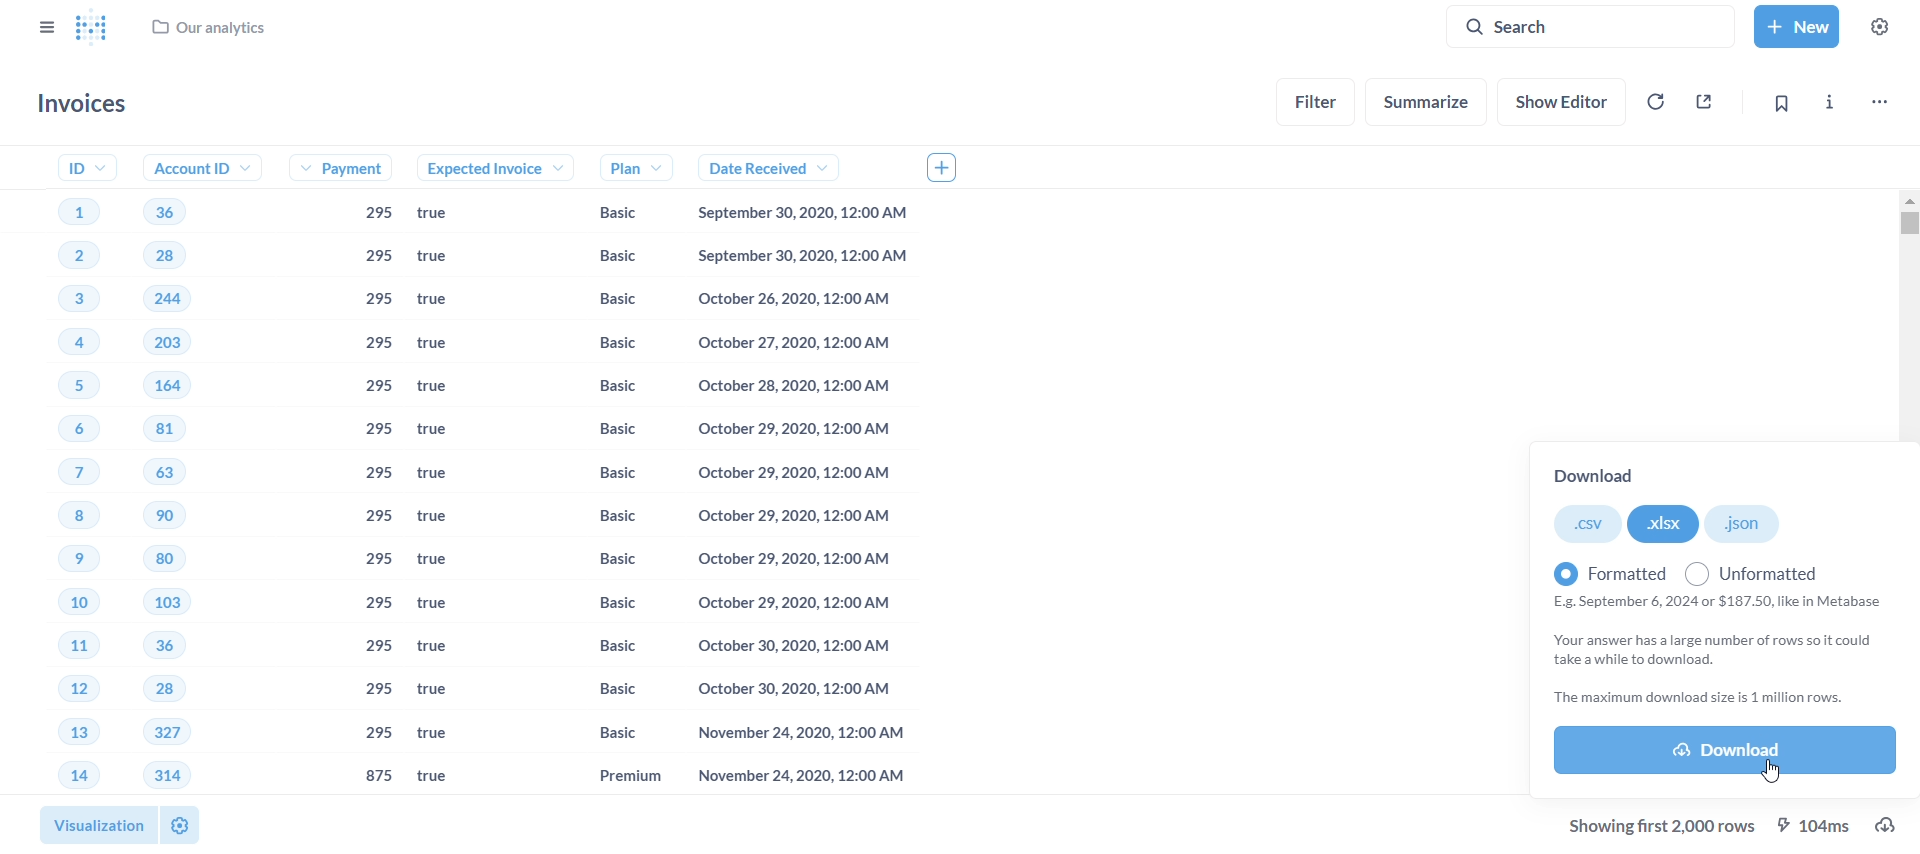  Describe the element at coordinates (376, 345) in the screenshot. I see `295` at that location.